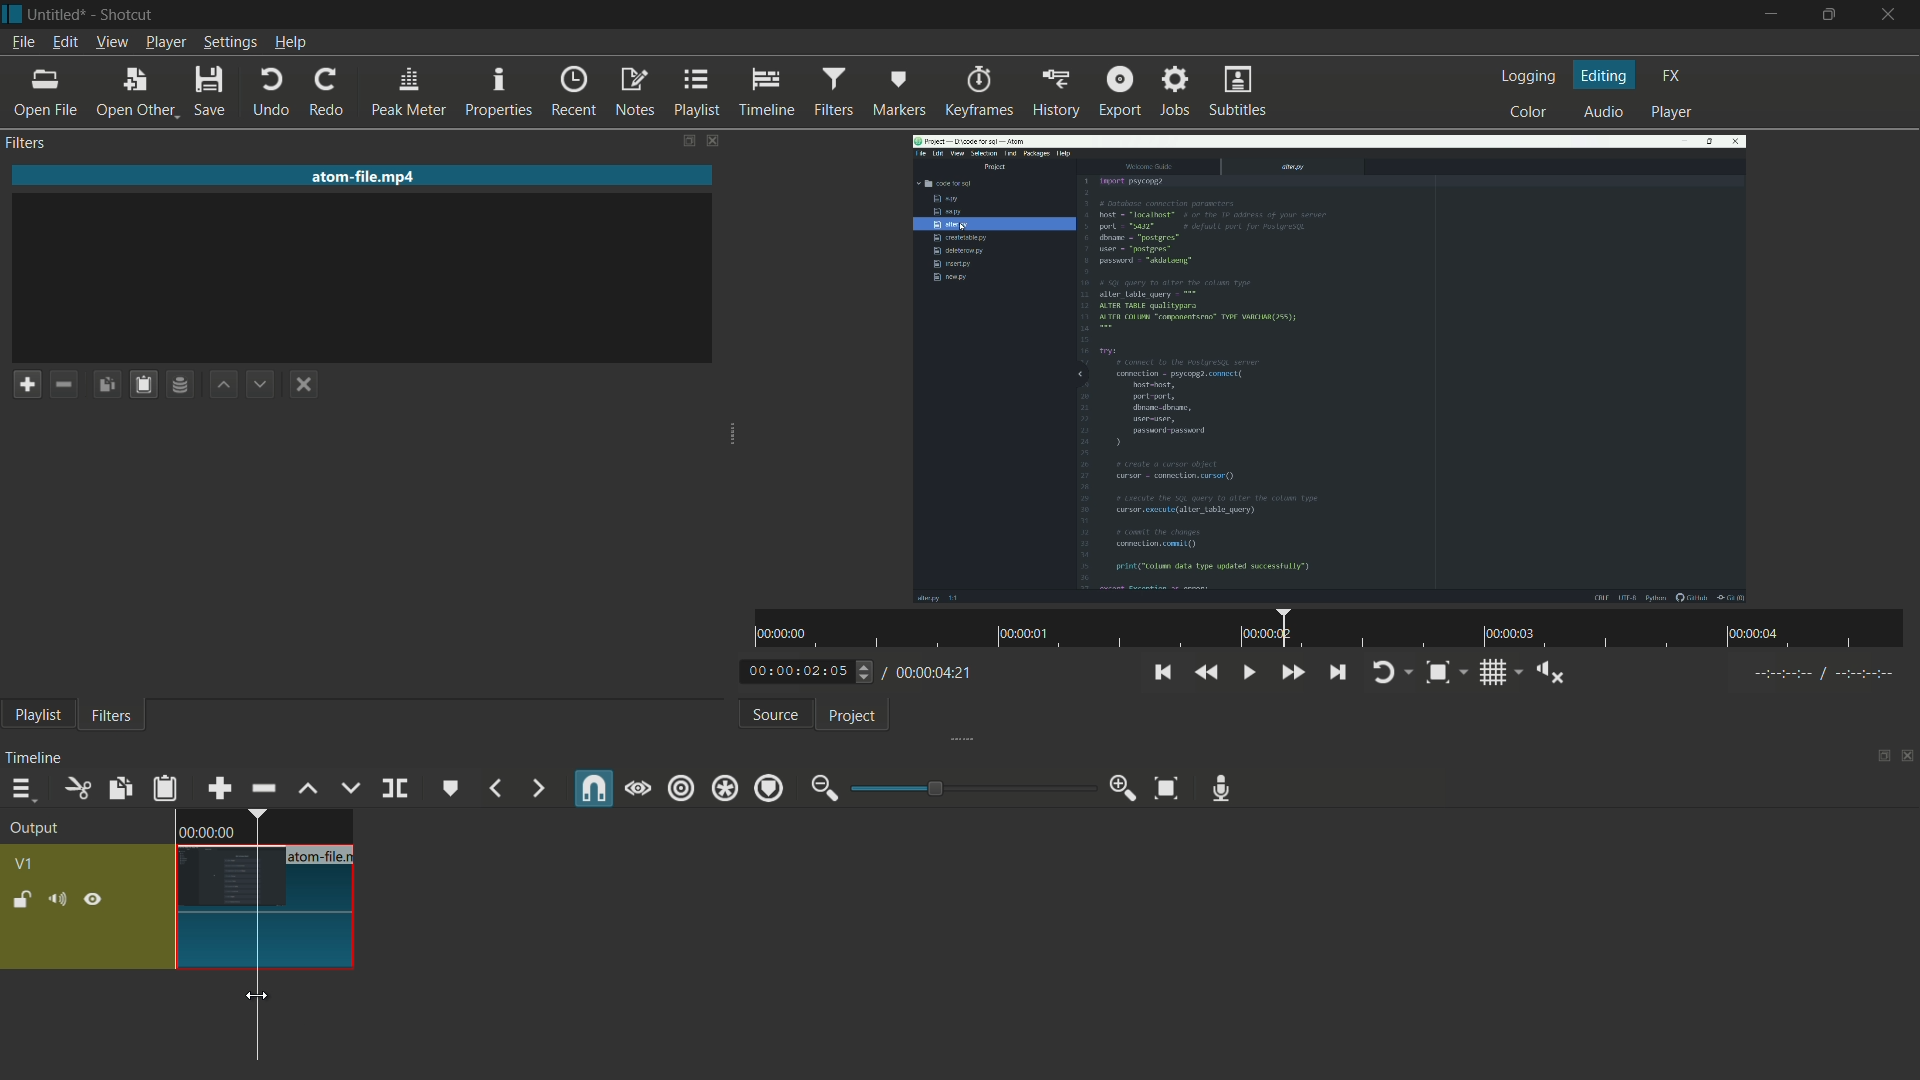 The width and height of the screenshot is (1920, 1080). I want to click on filters, so click(112, 717).